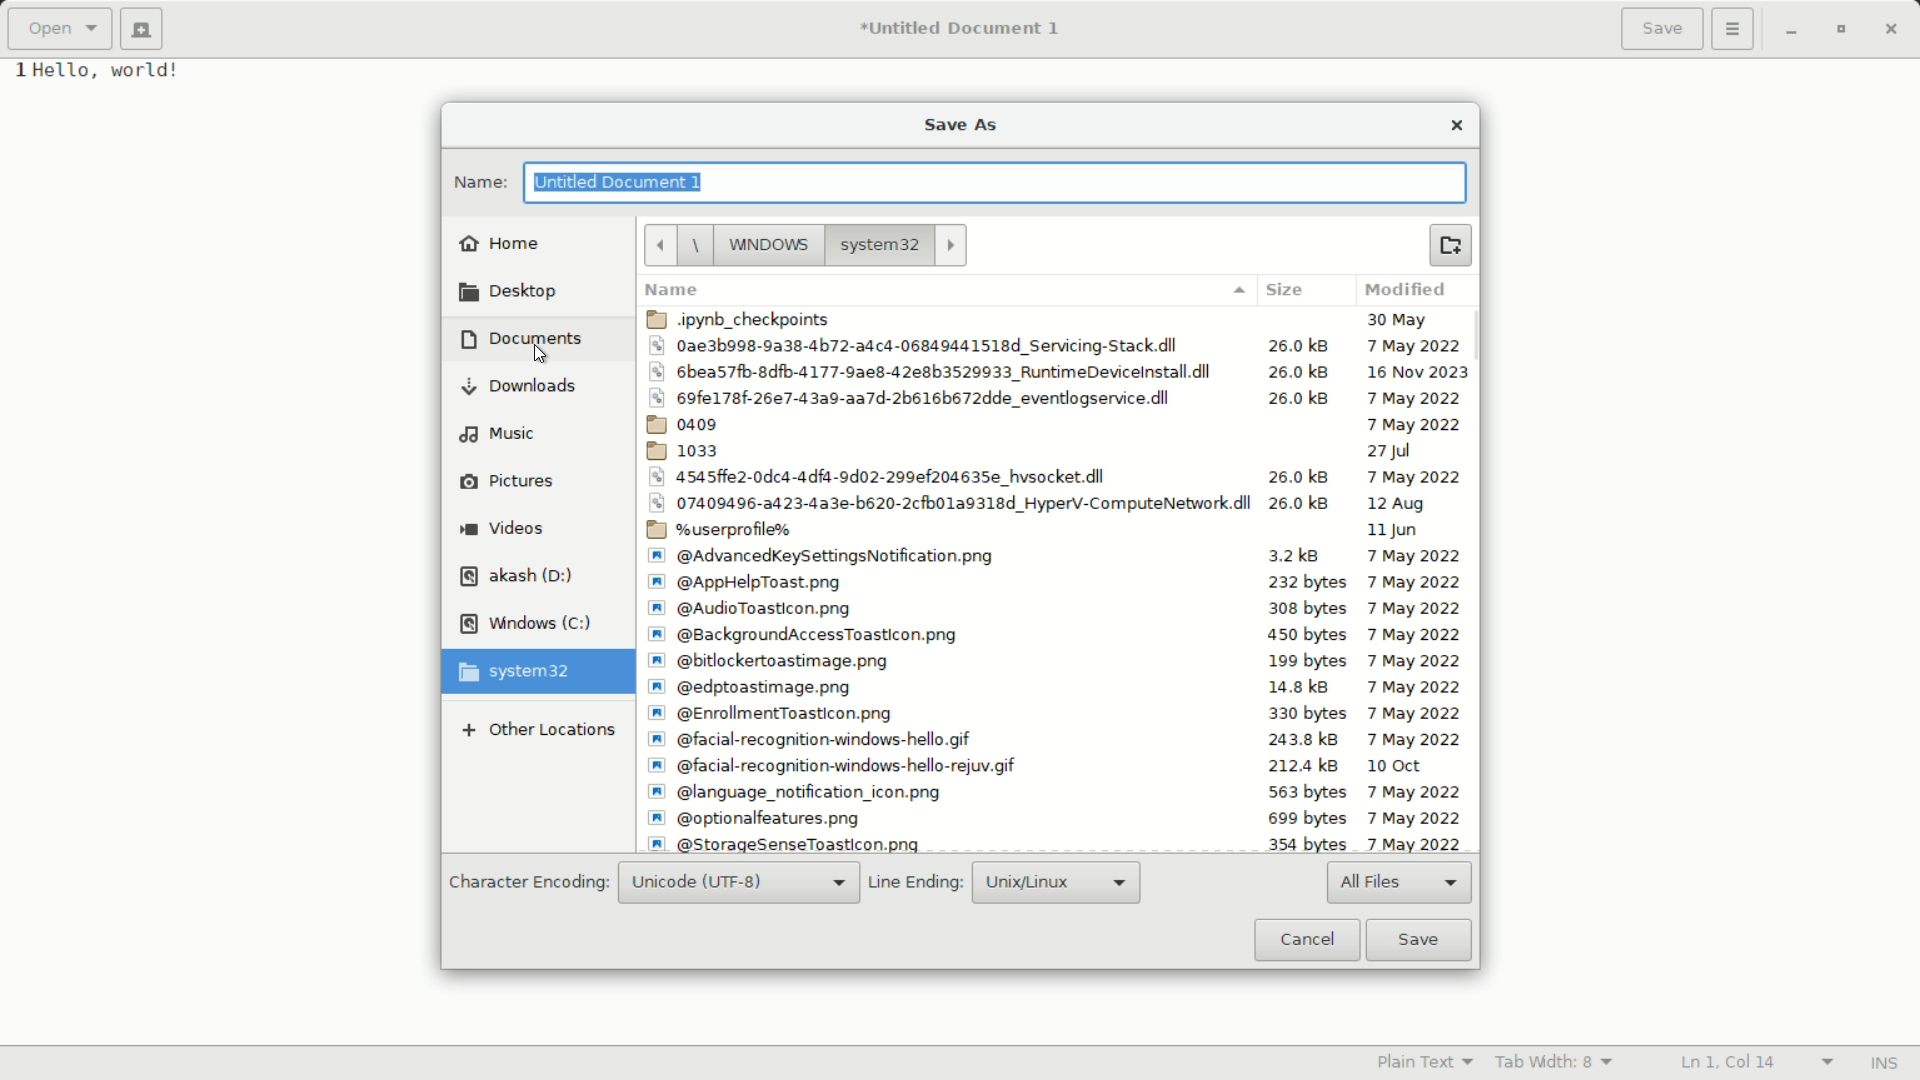  I want to click on line and columns, so click(1756, 1060).